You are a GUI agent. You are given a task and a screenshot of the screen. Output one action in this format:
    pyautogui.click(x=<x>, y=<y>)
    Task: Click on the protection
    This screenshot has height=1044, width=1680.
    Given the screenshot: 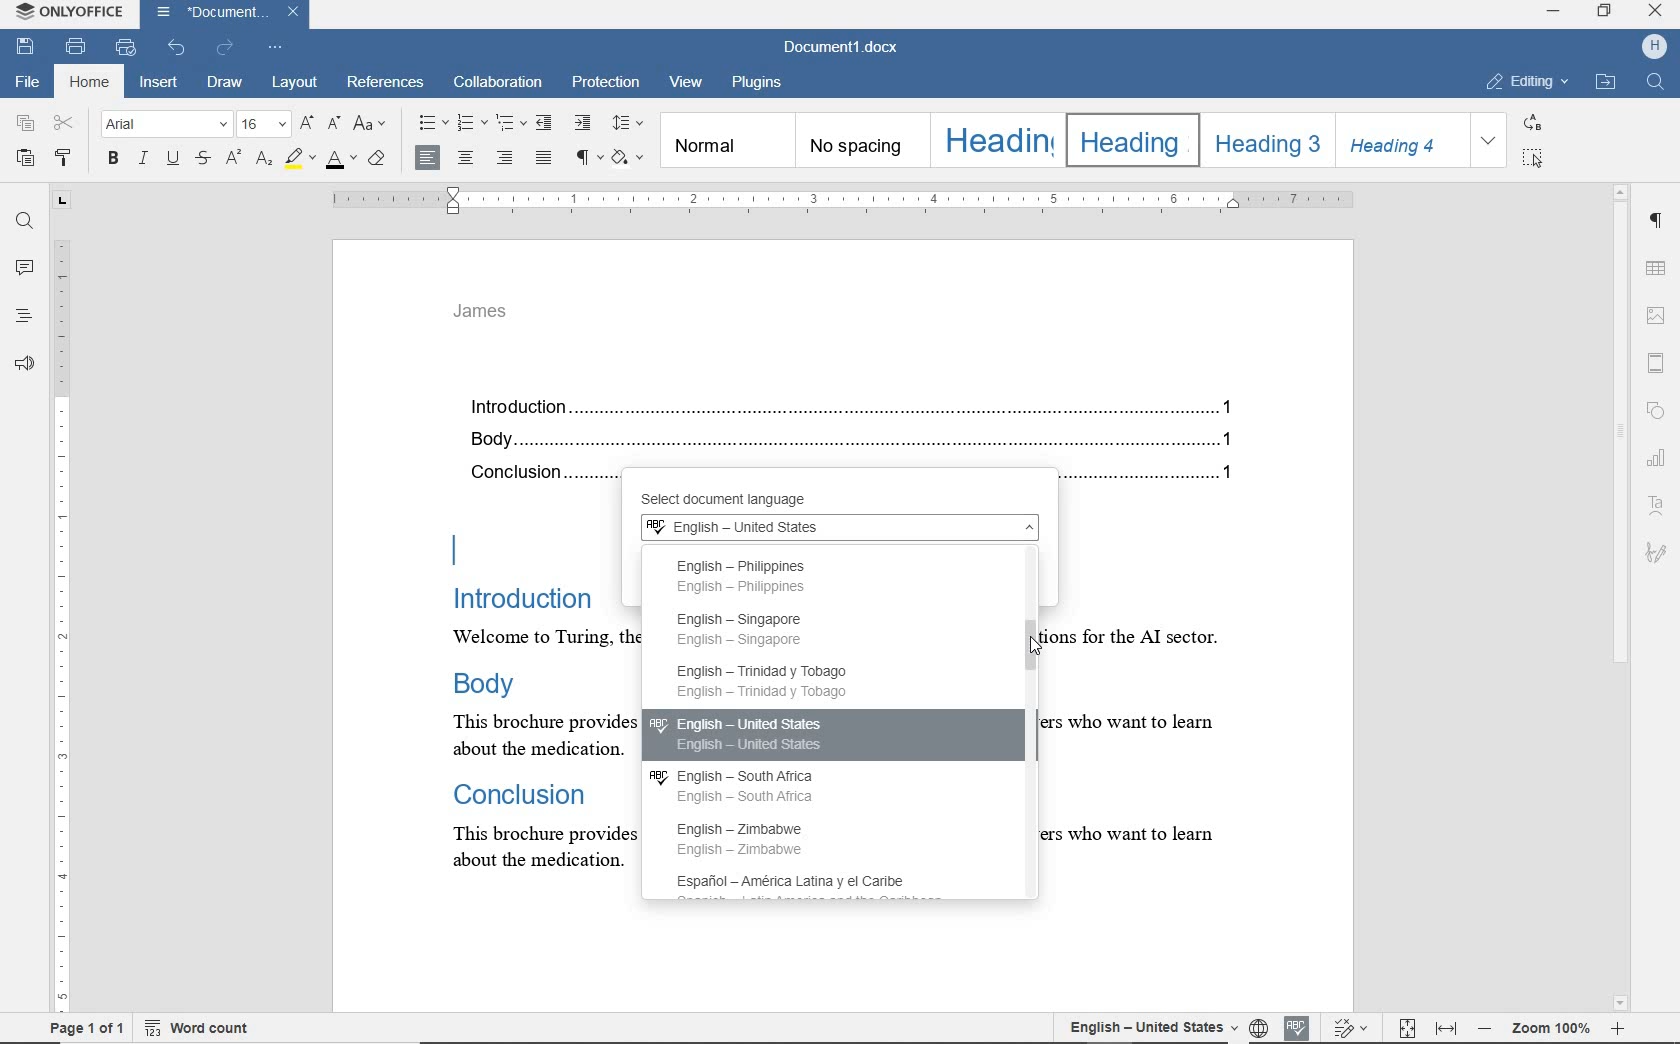 What is the action you would take?
    pyautogui.click(x=606, y=85)
    